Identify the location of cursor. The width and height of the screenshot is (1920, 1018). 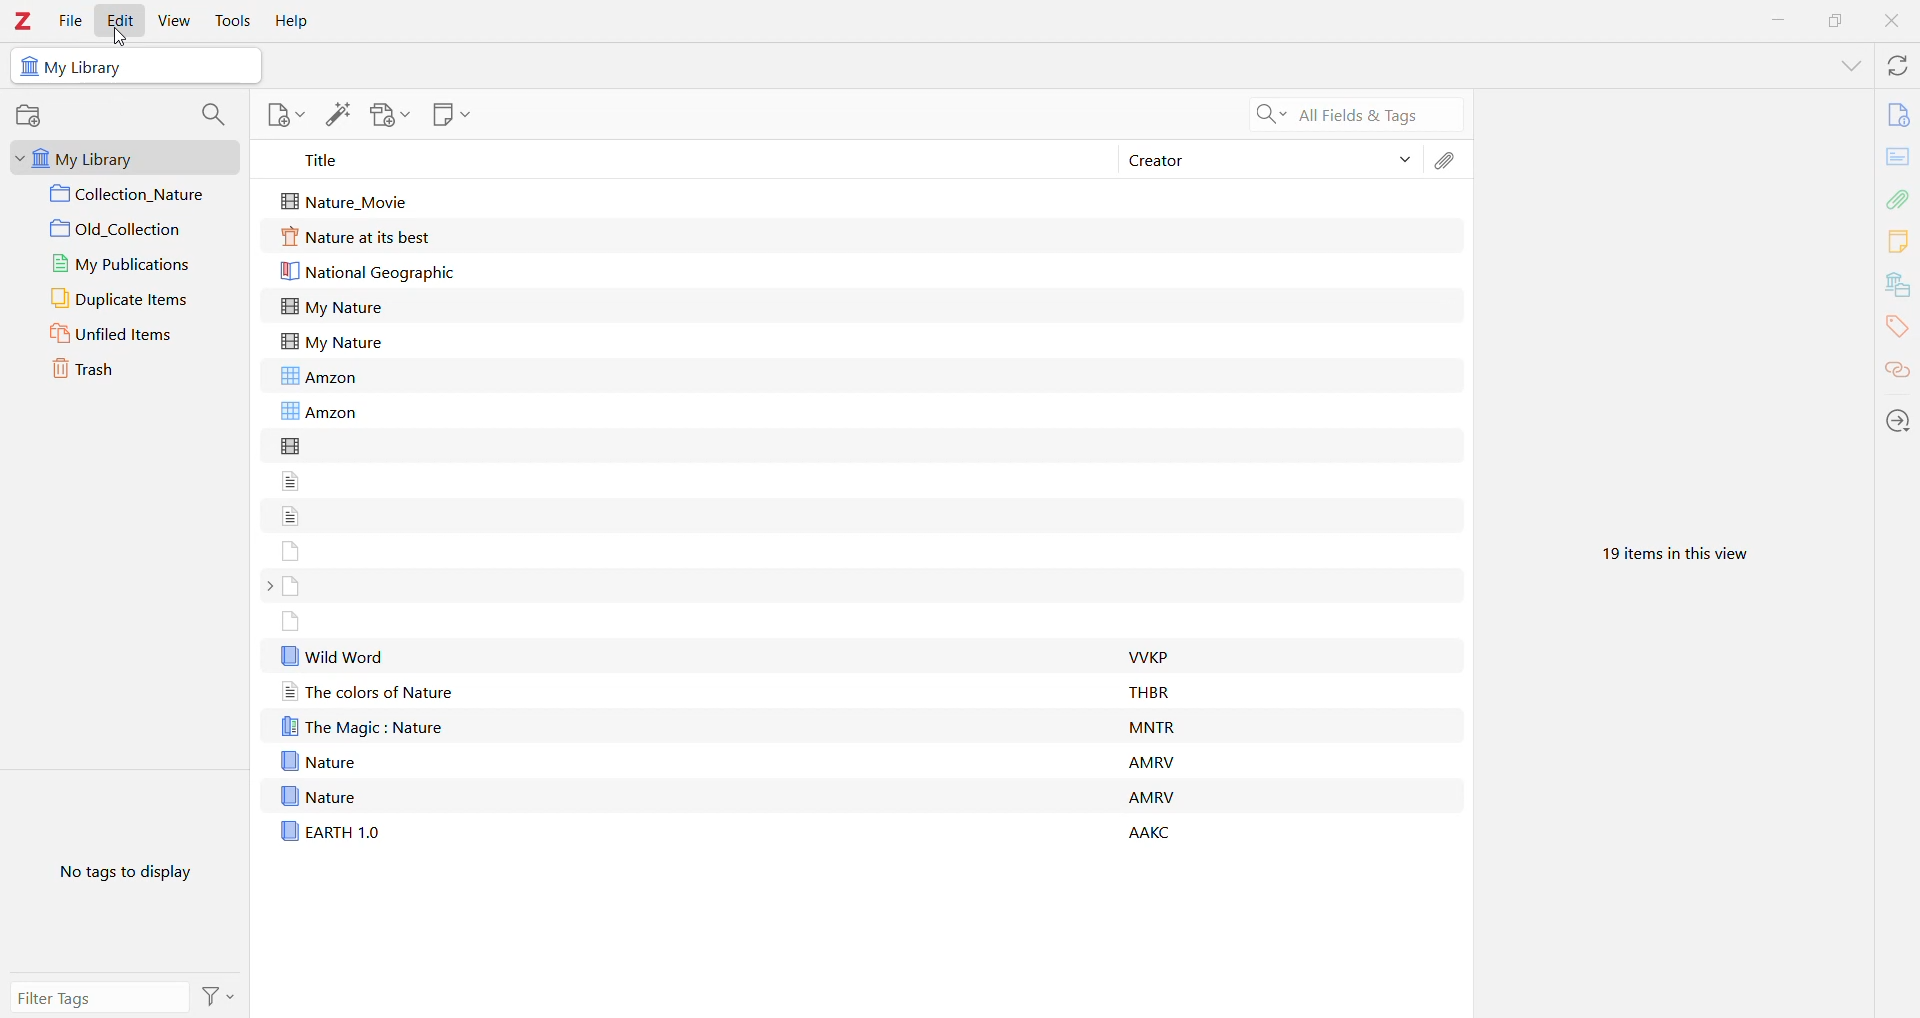
(120, 39).